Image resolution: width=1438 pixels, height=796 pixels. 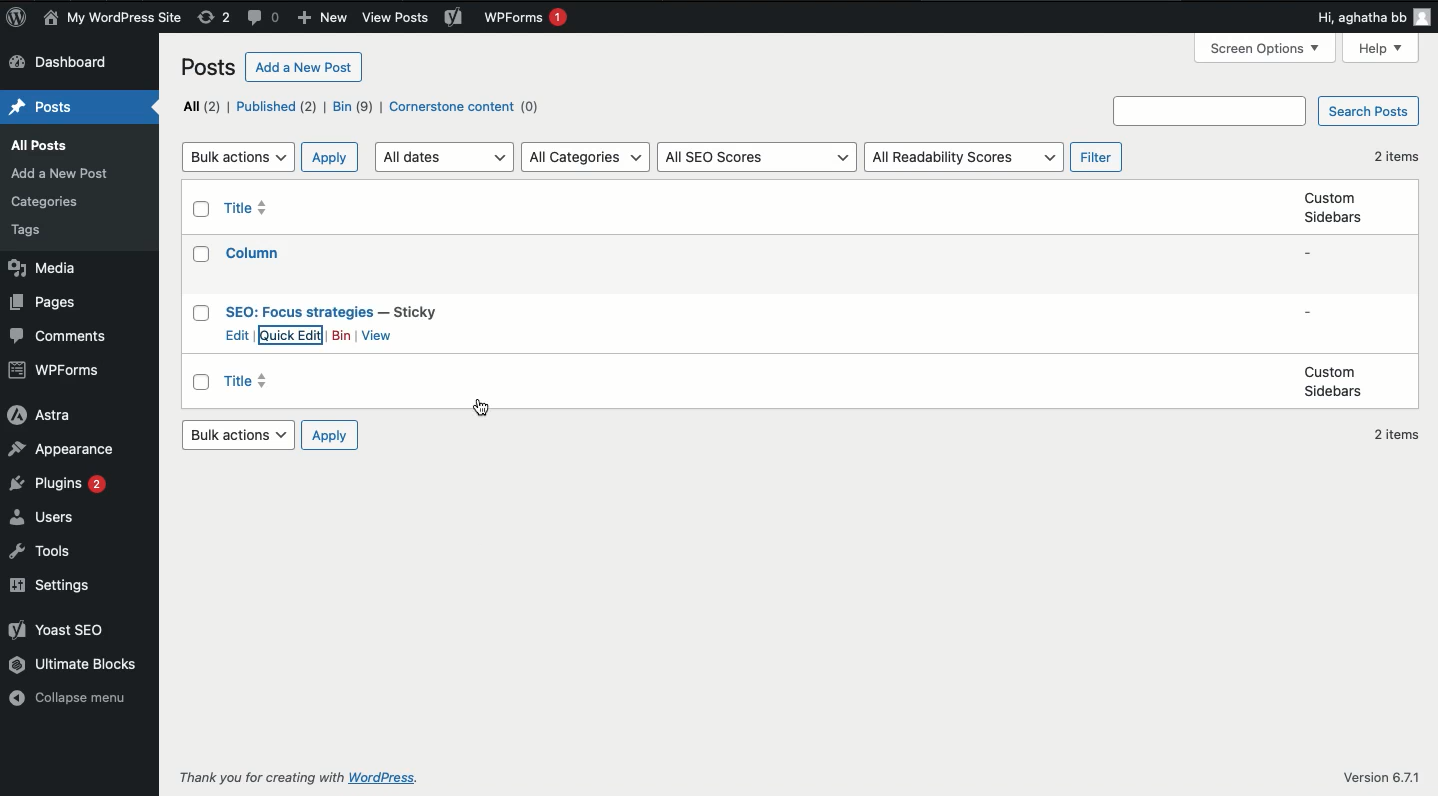 I want to click on Media, so click(x=40, y=269).